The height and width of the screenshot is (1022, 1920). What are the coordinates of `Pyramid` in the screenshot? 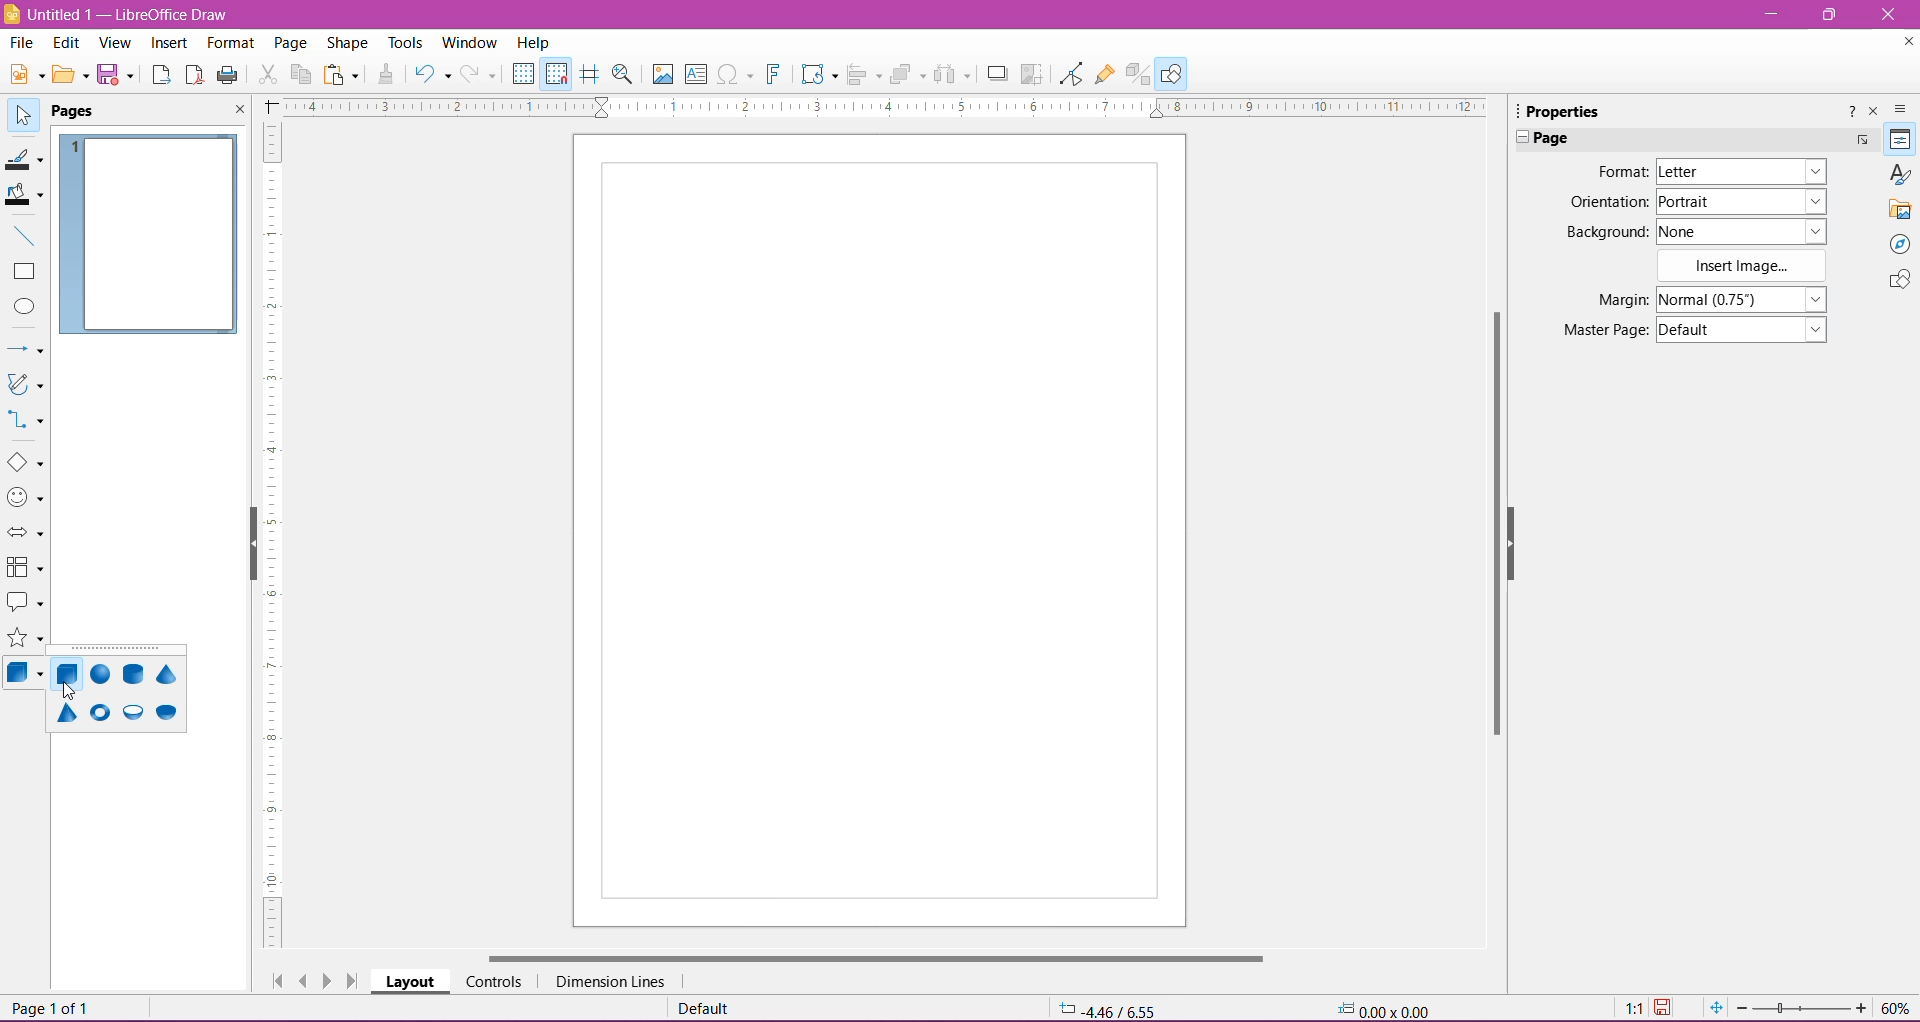 It's located at (66, 714).